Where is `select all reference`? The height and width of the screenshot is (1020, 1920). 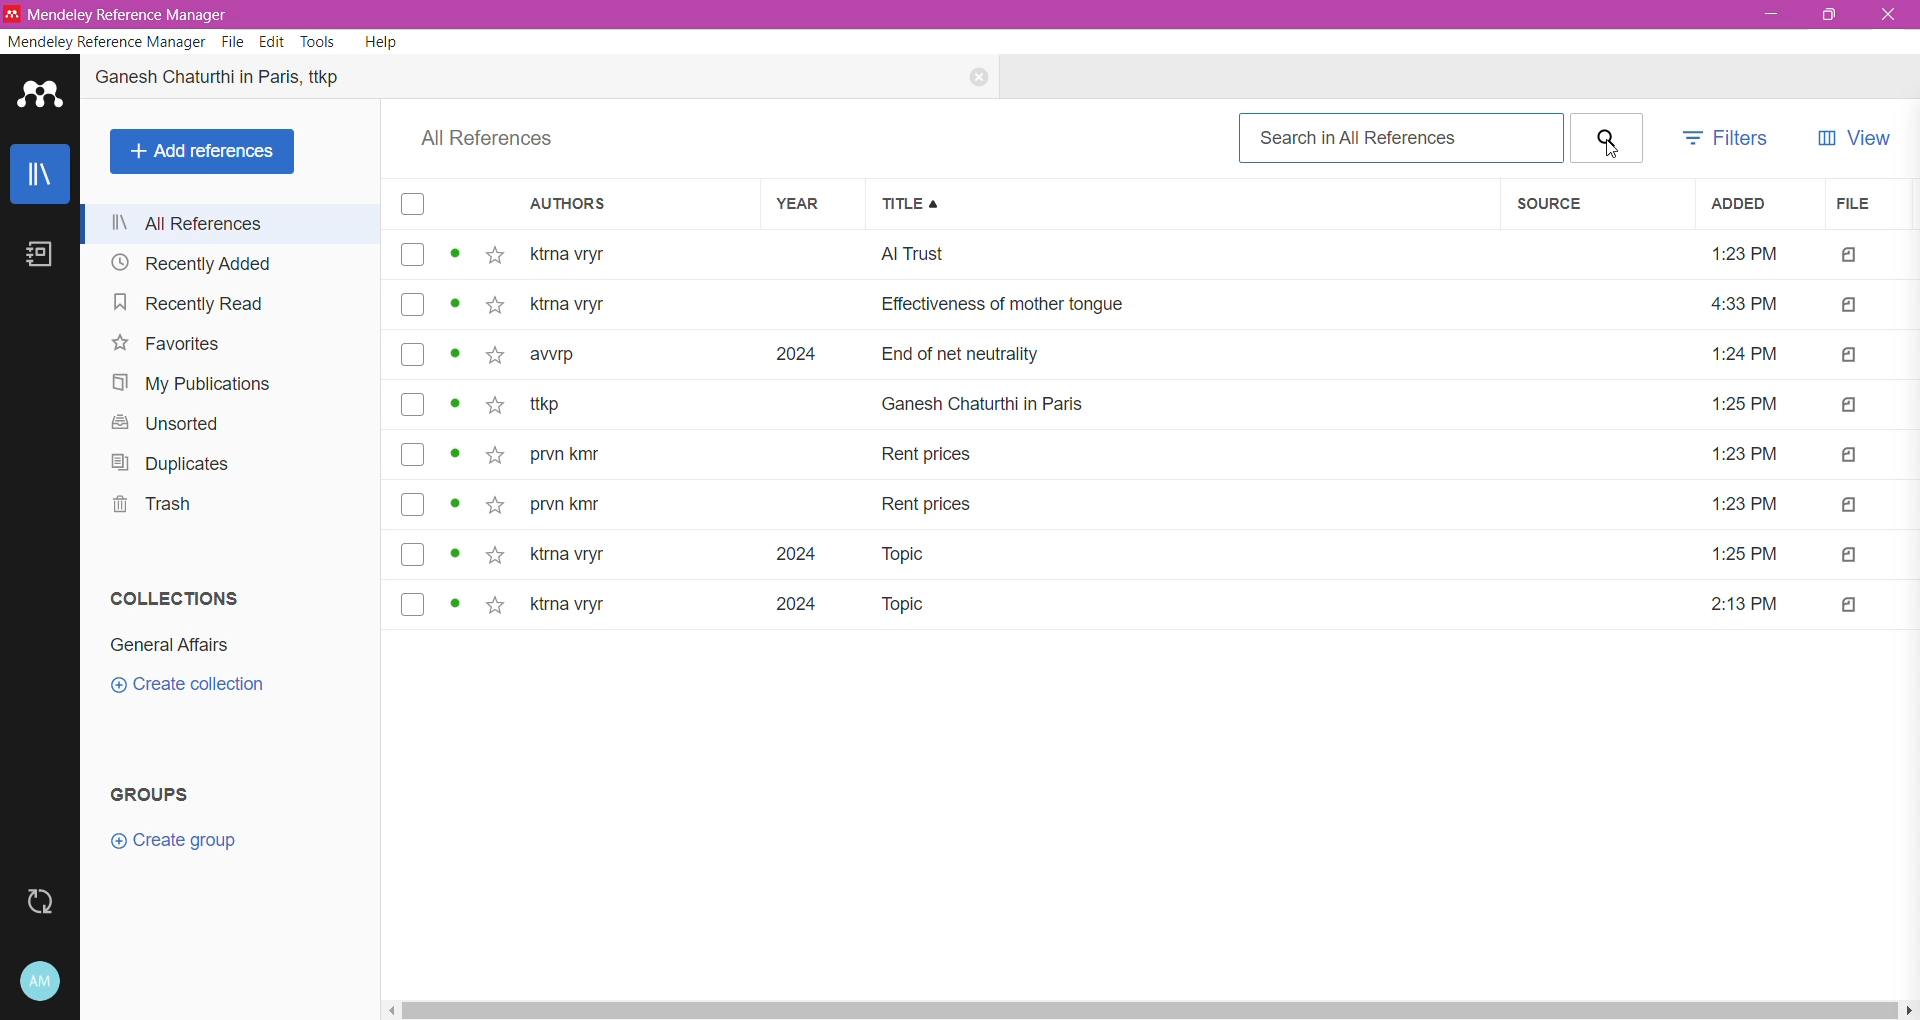 select all reference is located at coordinates (415, 205).